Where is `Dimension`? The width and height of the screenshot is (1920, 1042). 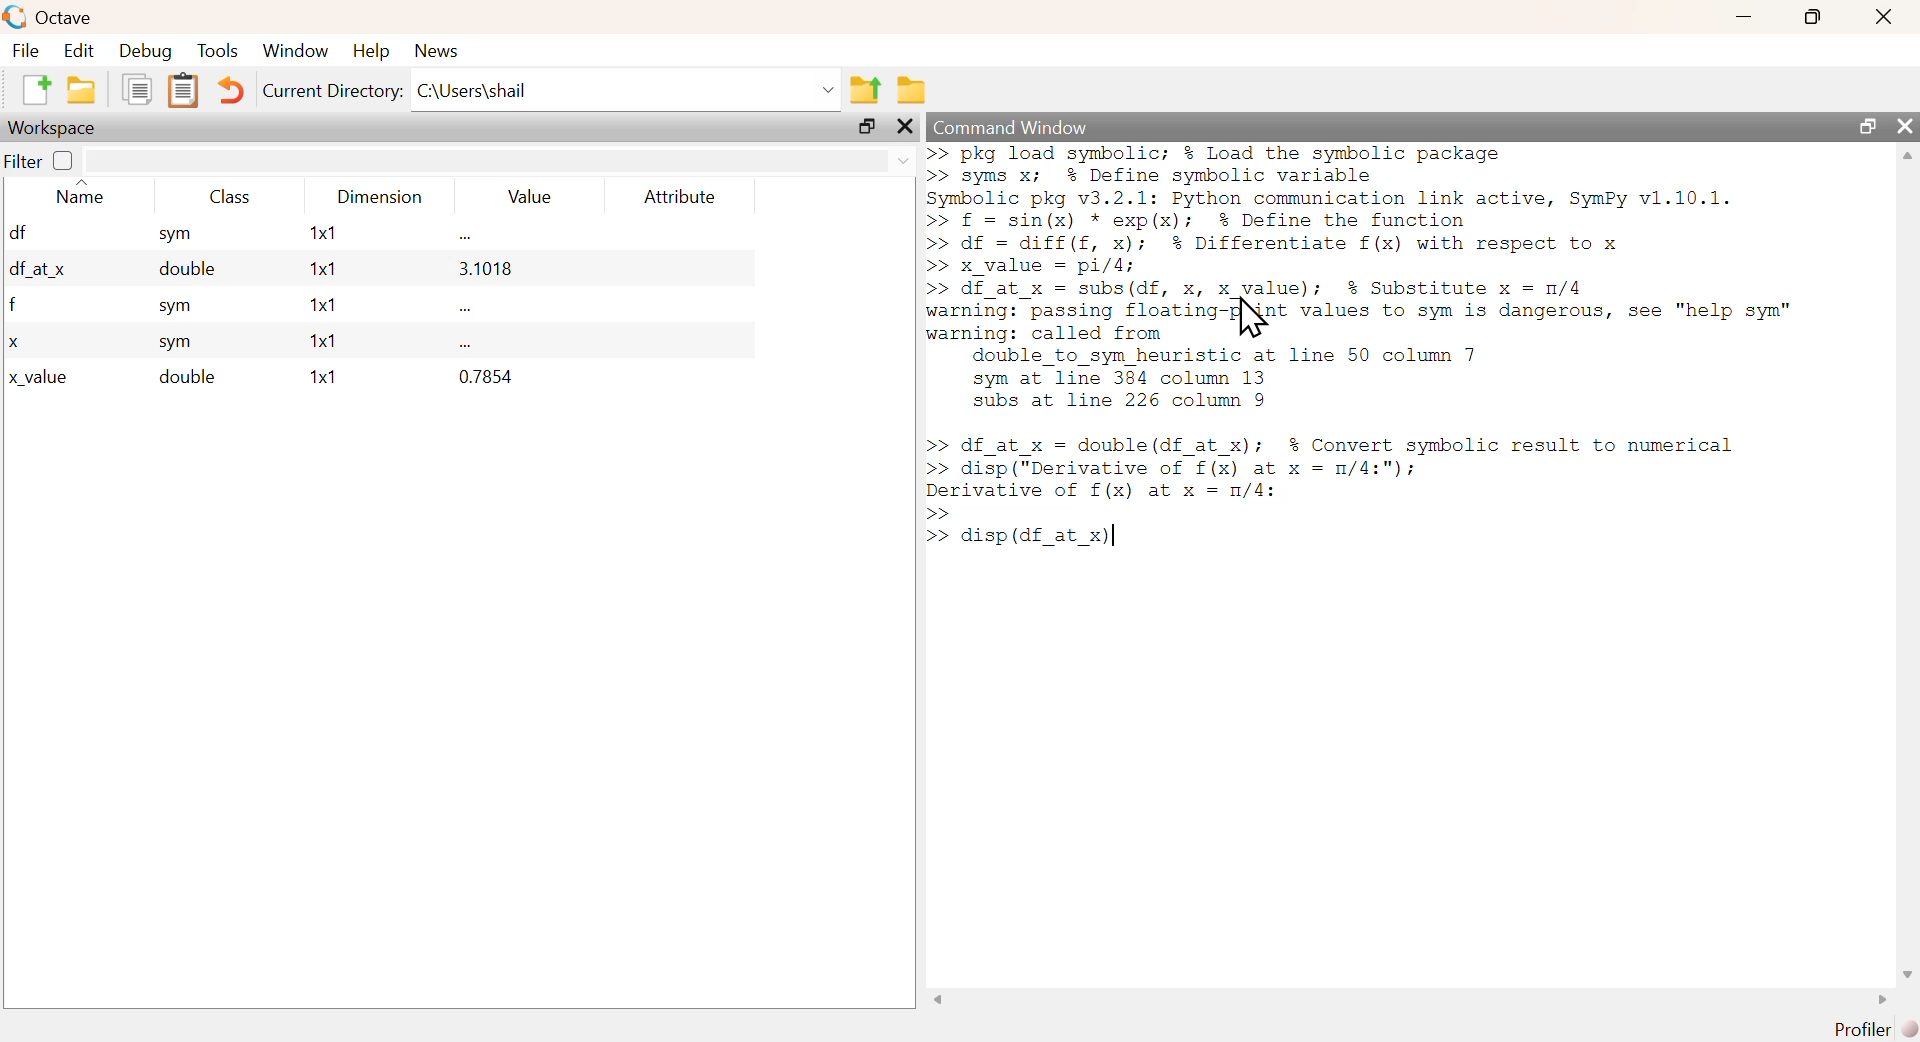
Dimension is located at coordinates (384, 198).